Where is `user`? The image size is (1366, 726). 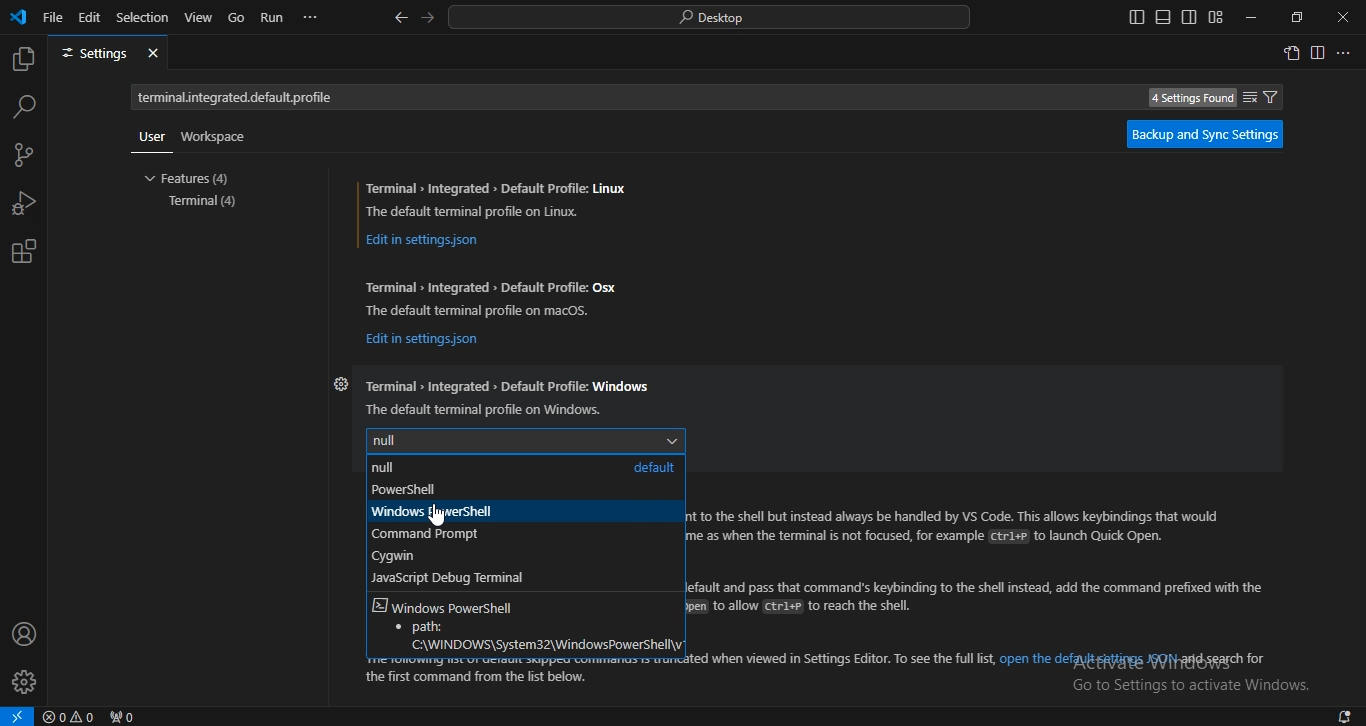
user is located at coordinates (153, 138).